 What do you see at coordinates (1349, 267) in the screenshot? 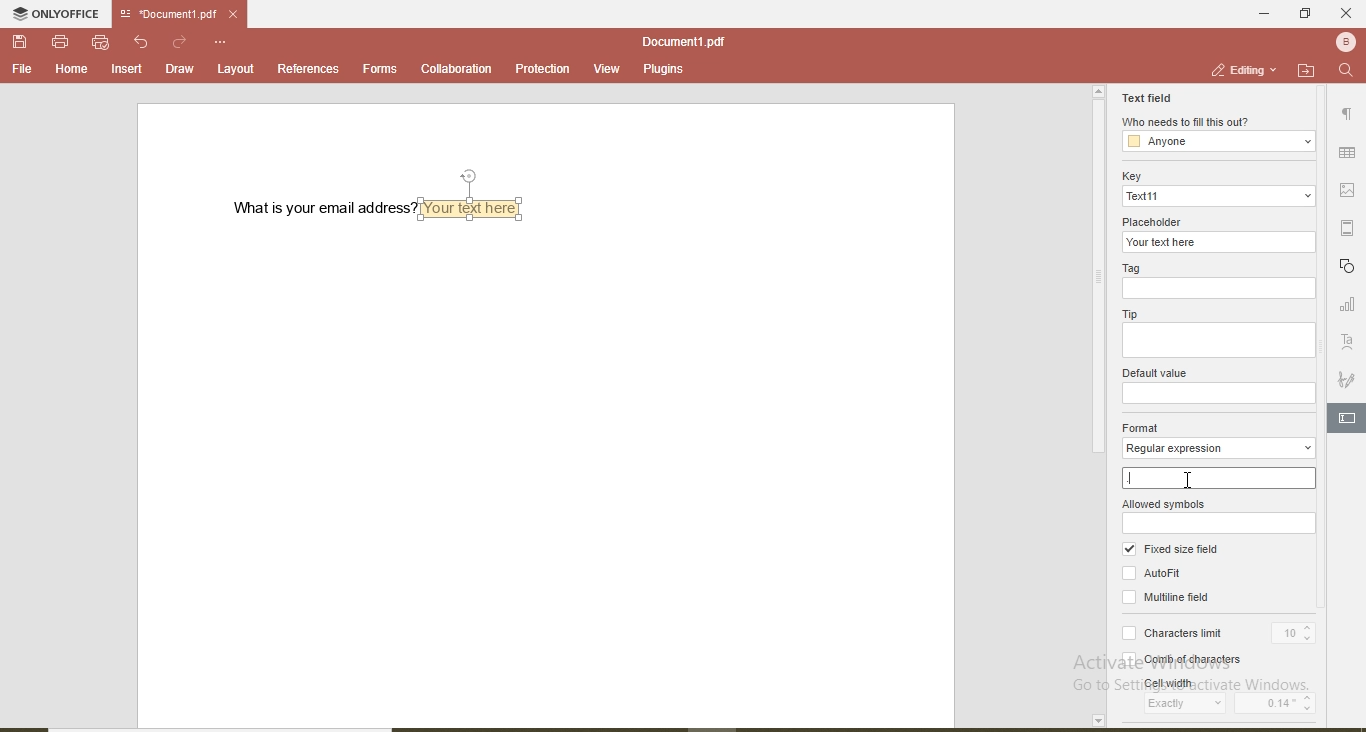
I see `shapes` at bounding box center [1349, 267].